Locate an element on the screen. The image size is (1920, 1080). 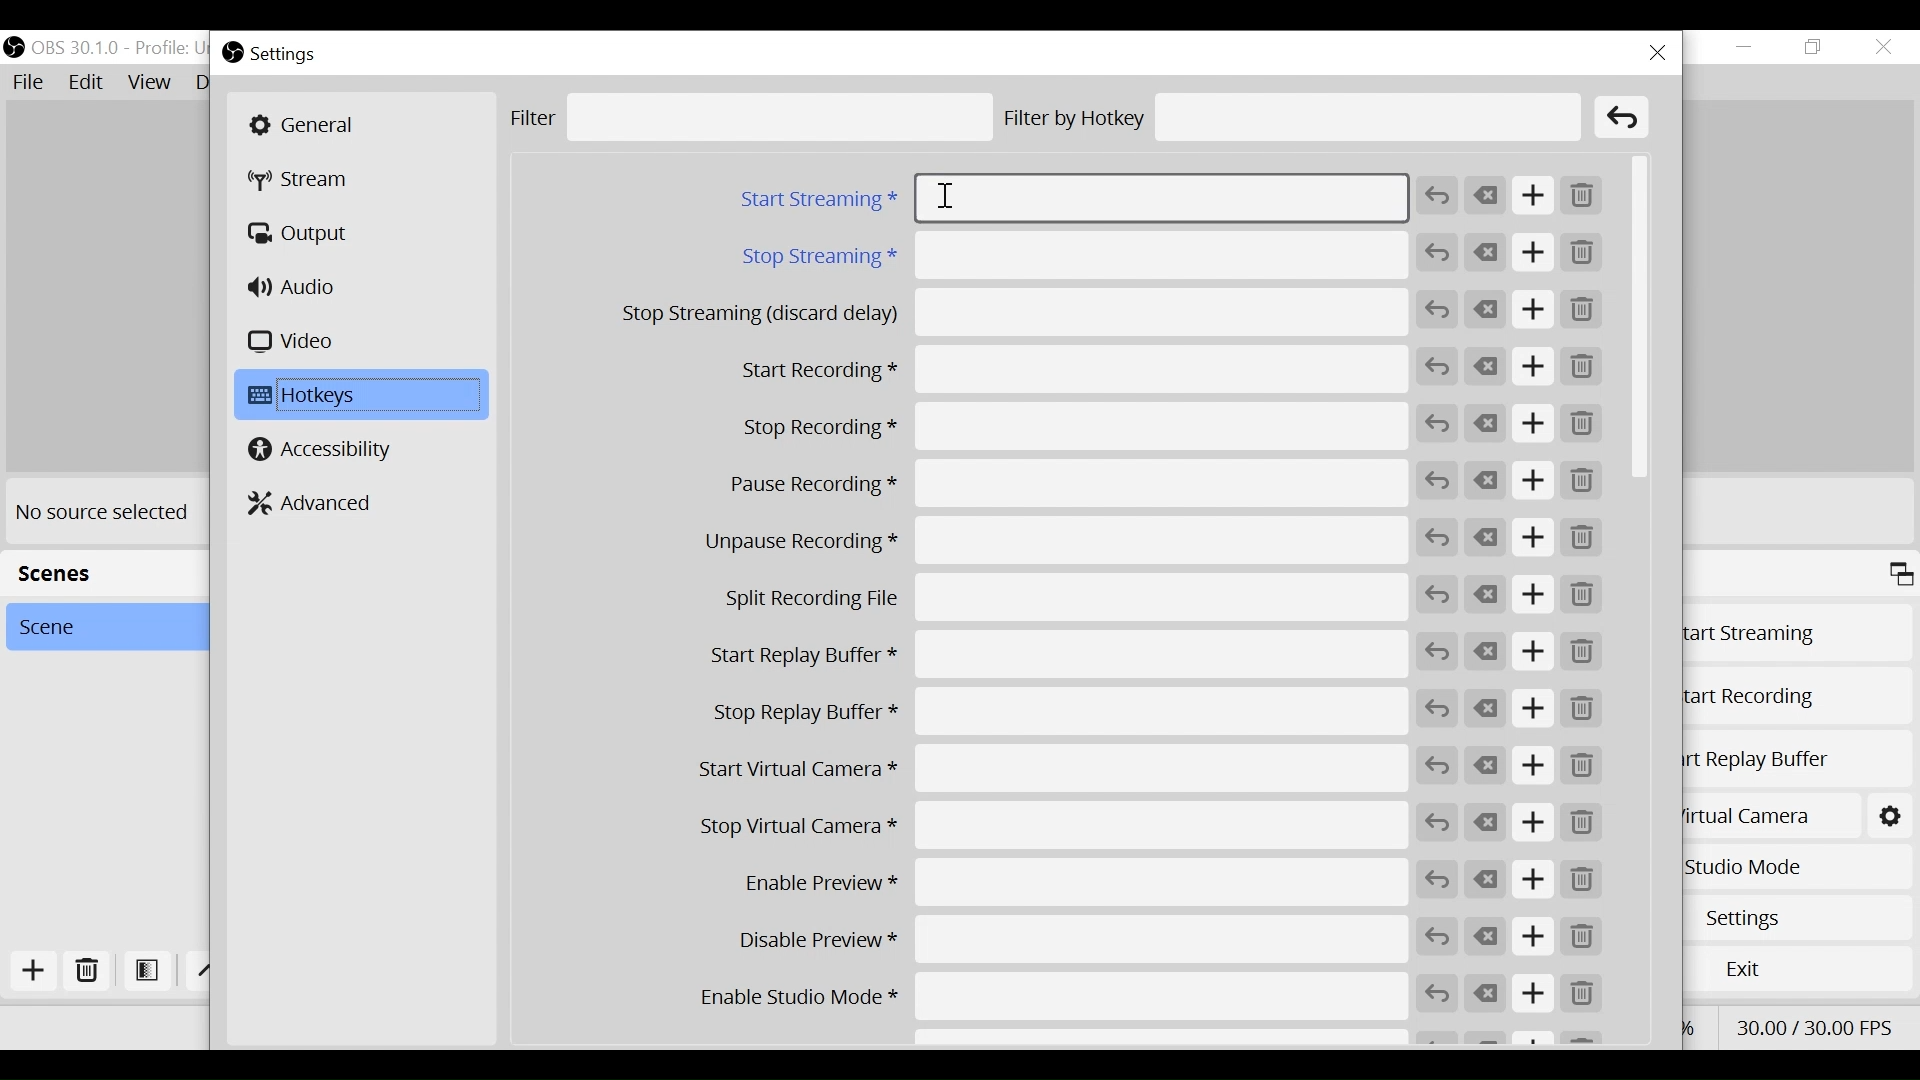
Revert is located at coordinates (1438, 594).